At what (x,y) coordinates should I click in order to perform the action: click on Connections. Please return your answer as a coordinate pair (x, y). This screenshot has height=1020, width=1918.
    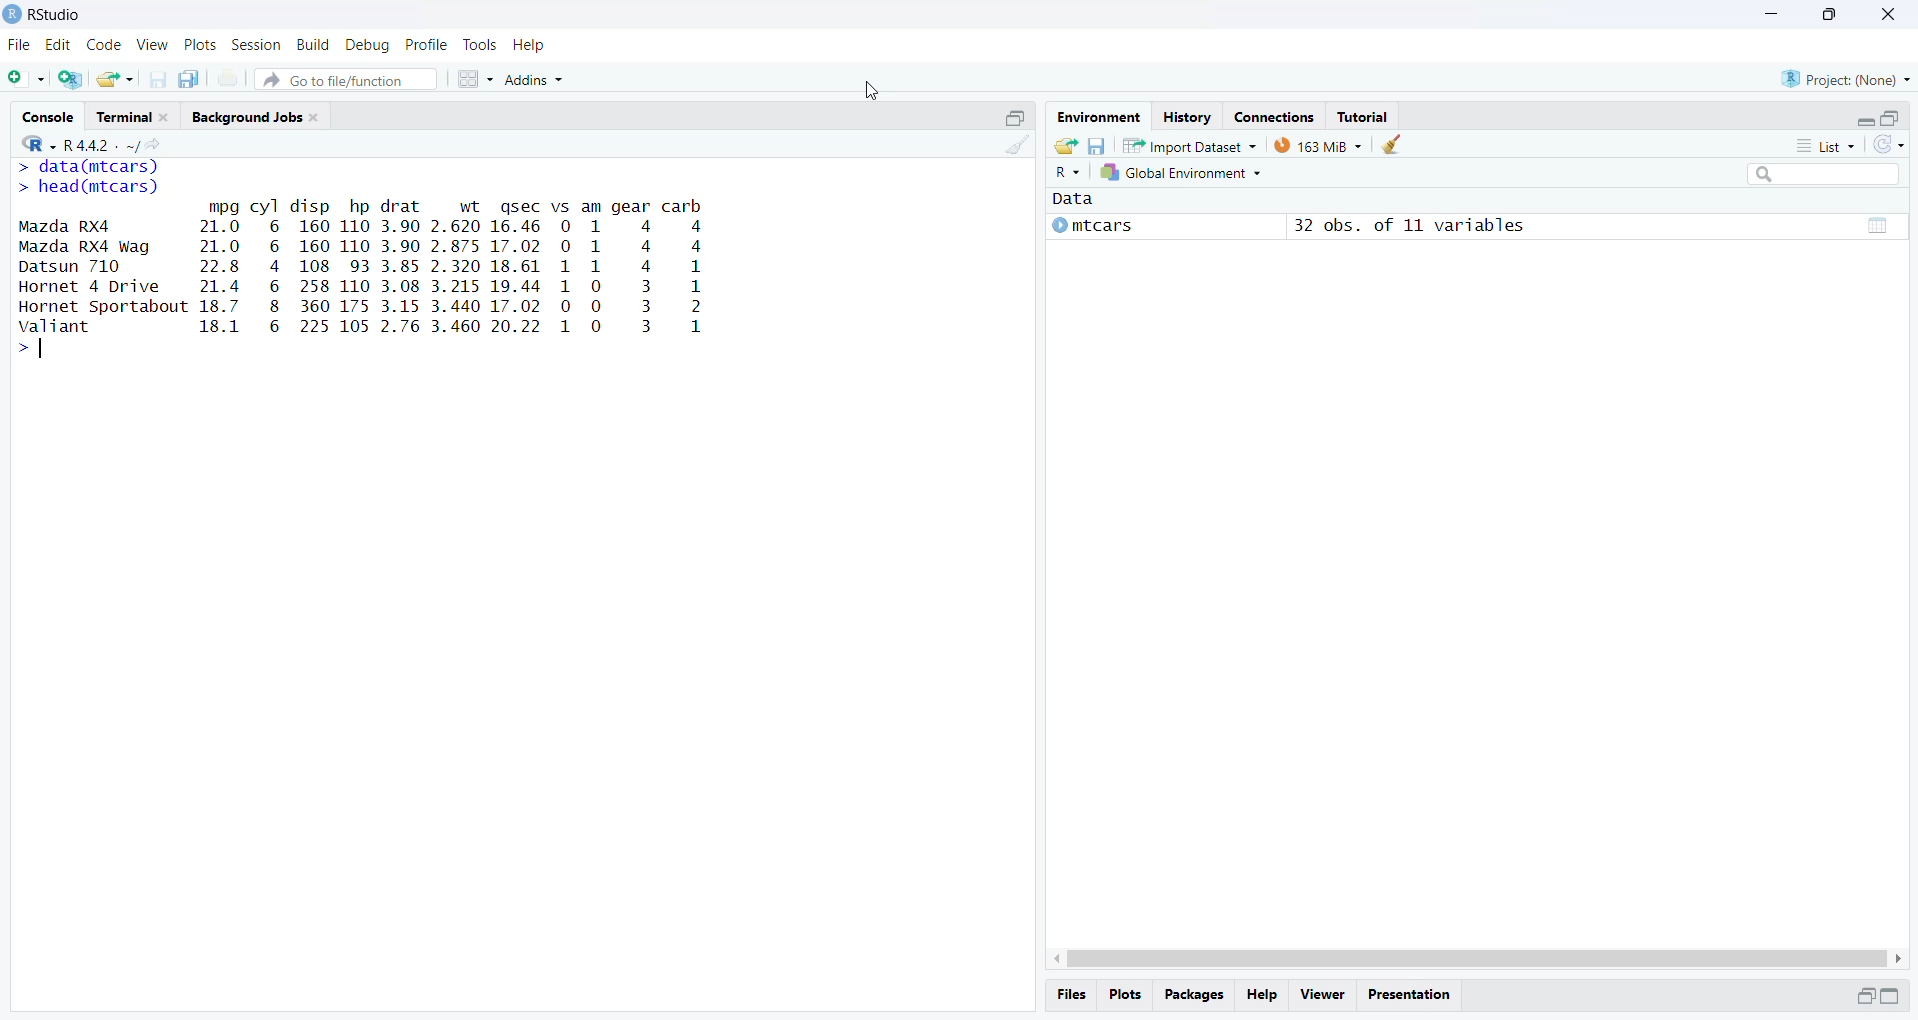
    Looking at the image, I should click on (1275, 118).